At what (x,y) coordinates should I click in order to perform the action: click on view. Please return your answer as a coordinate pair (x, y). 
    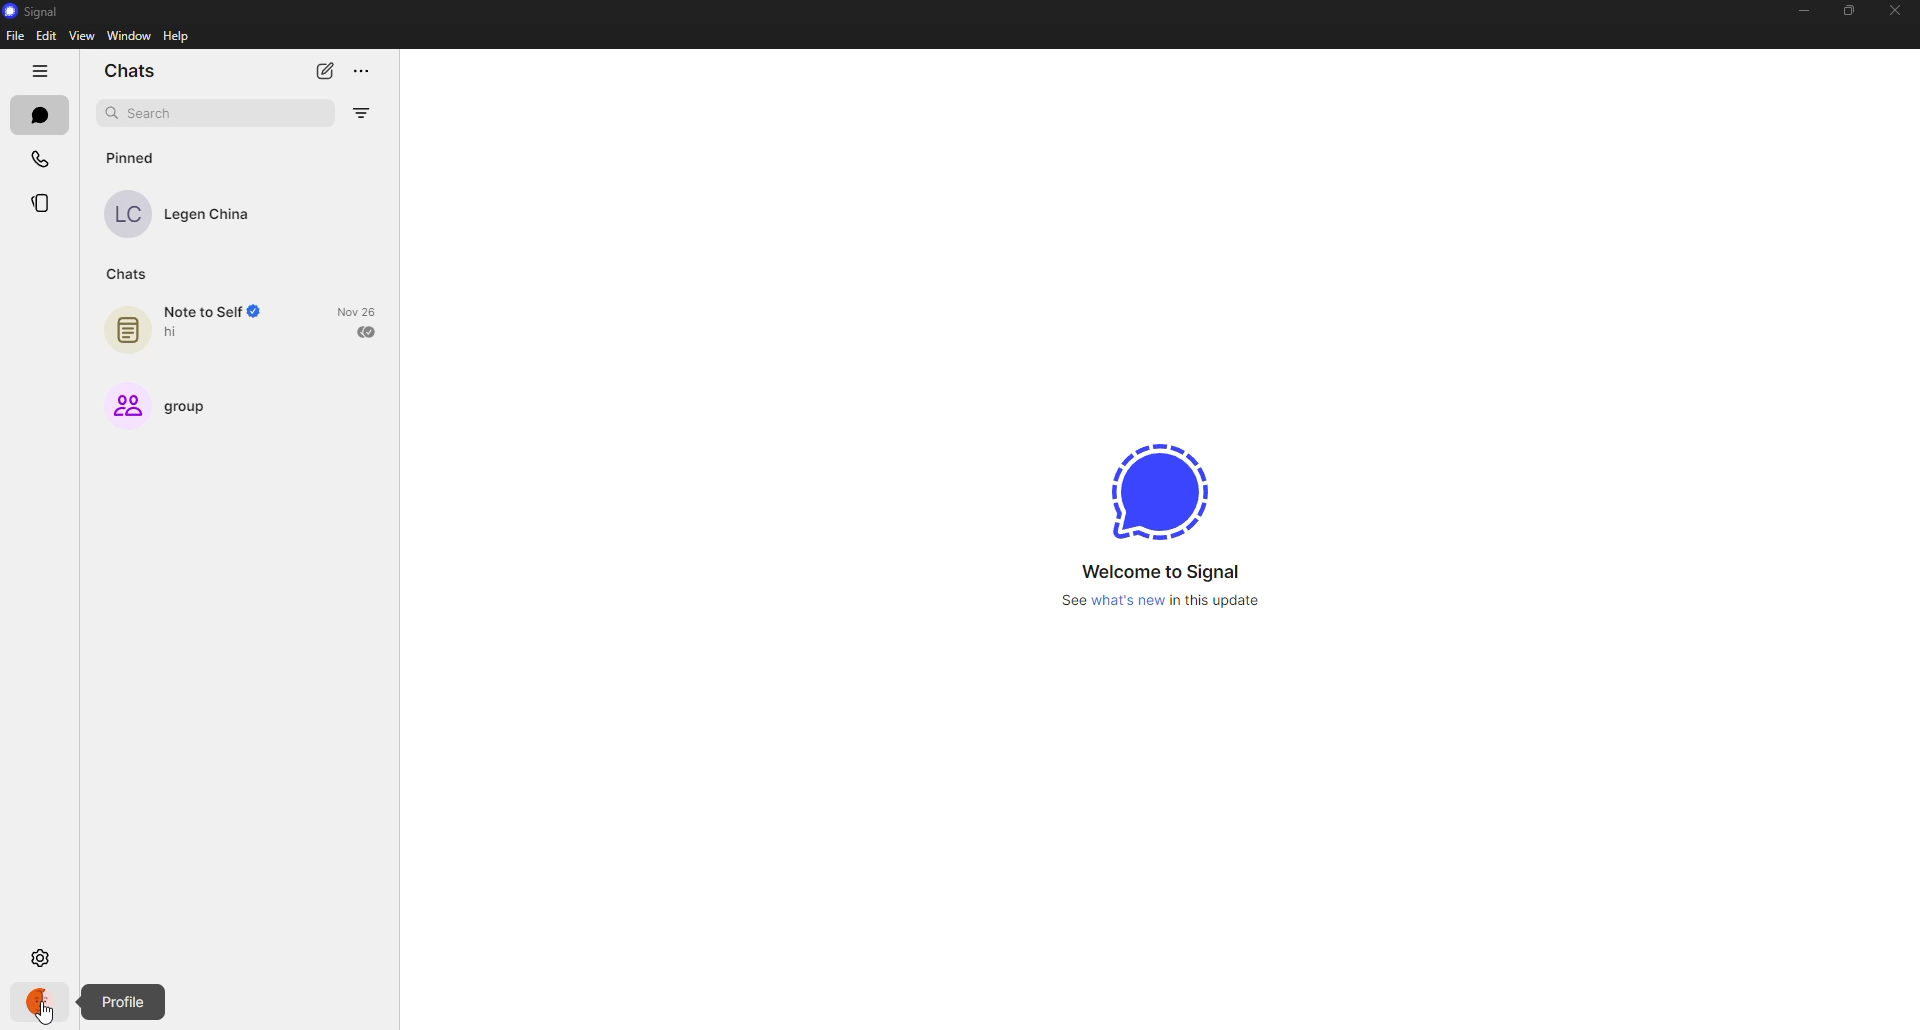
    Looking at the image, I should click on (80, 37).